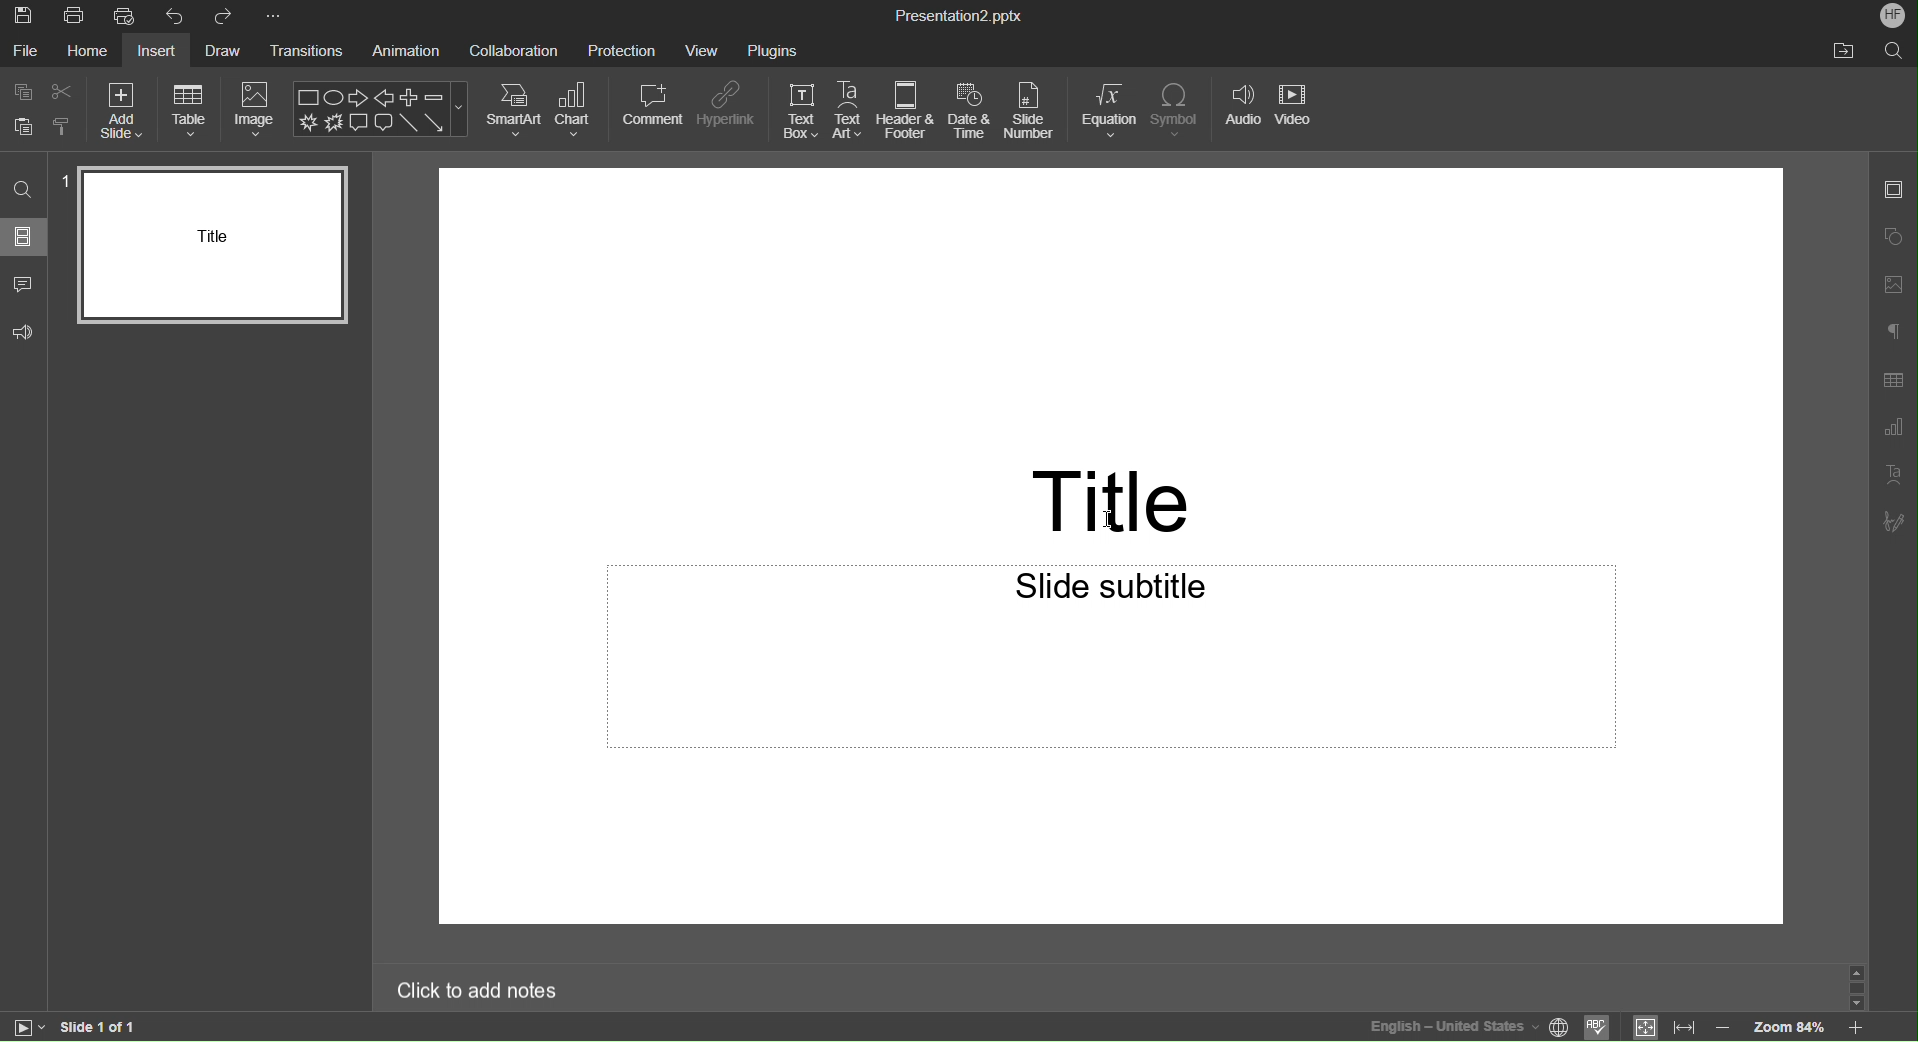 The width and height of the screenshot is (1918, 1042). What do you see at coordinates (1448, 1027) in the screenshot?
I see `Language` at bounding box center [1448, 1027].